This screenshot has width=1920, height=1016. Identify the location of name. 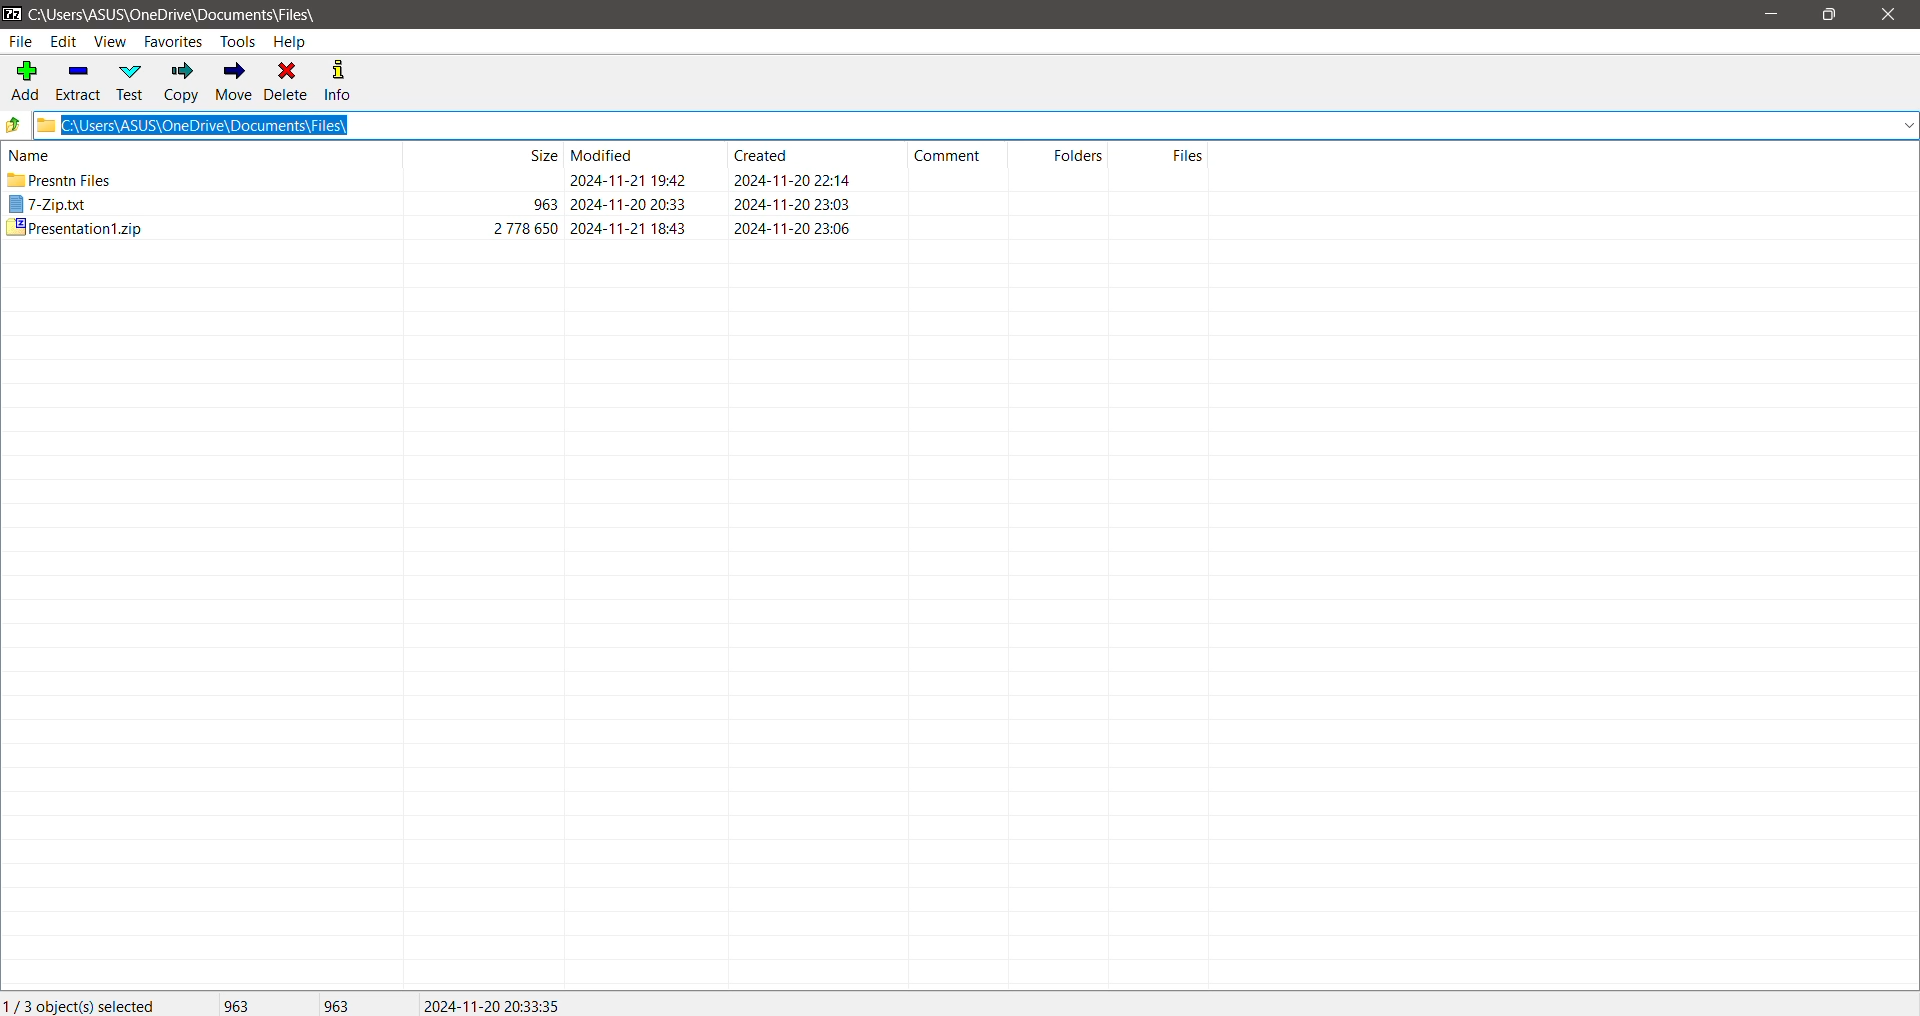
(30, 155).